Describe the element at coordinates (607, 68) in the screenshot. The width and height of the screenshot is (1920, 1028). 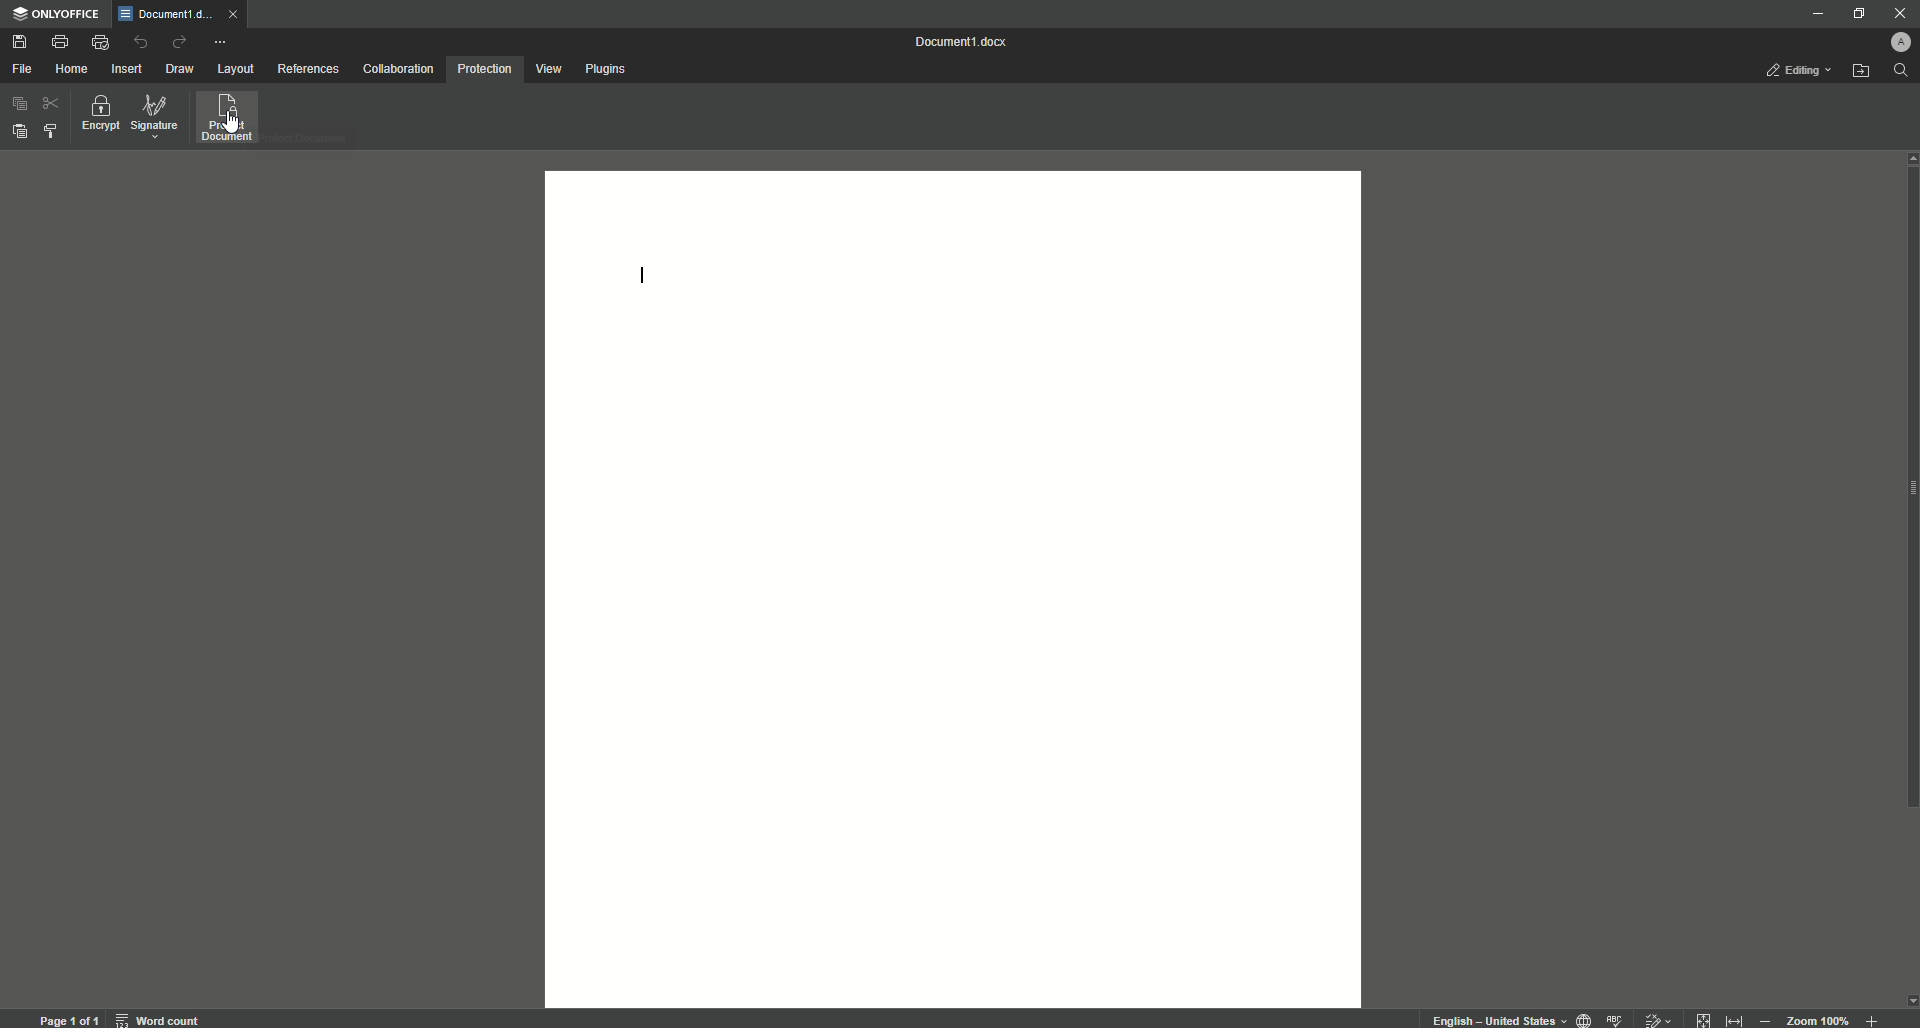
I see `Plugins` at that location.